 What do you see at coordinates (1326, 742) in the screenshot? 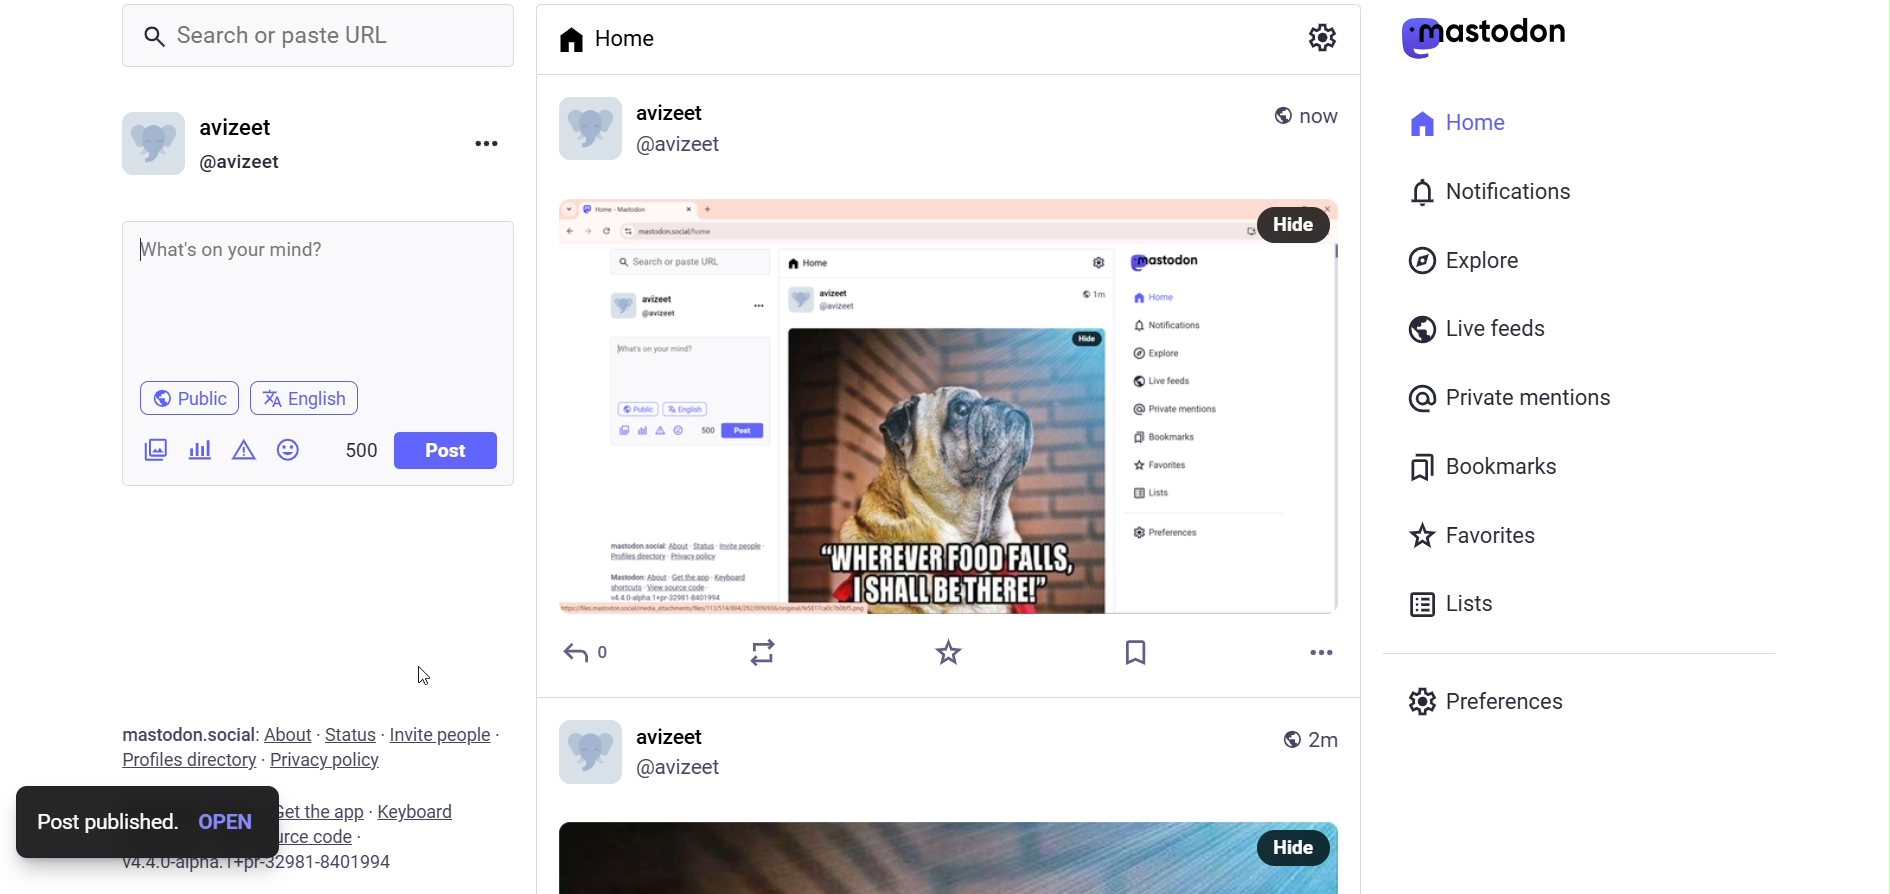
I see `2m` at bounding box center [1326, 742].